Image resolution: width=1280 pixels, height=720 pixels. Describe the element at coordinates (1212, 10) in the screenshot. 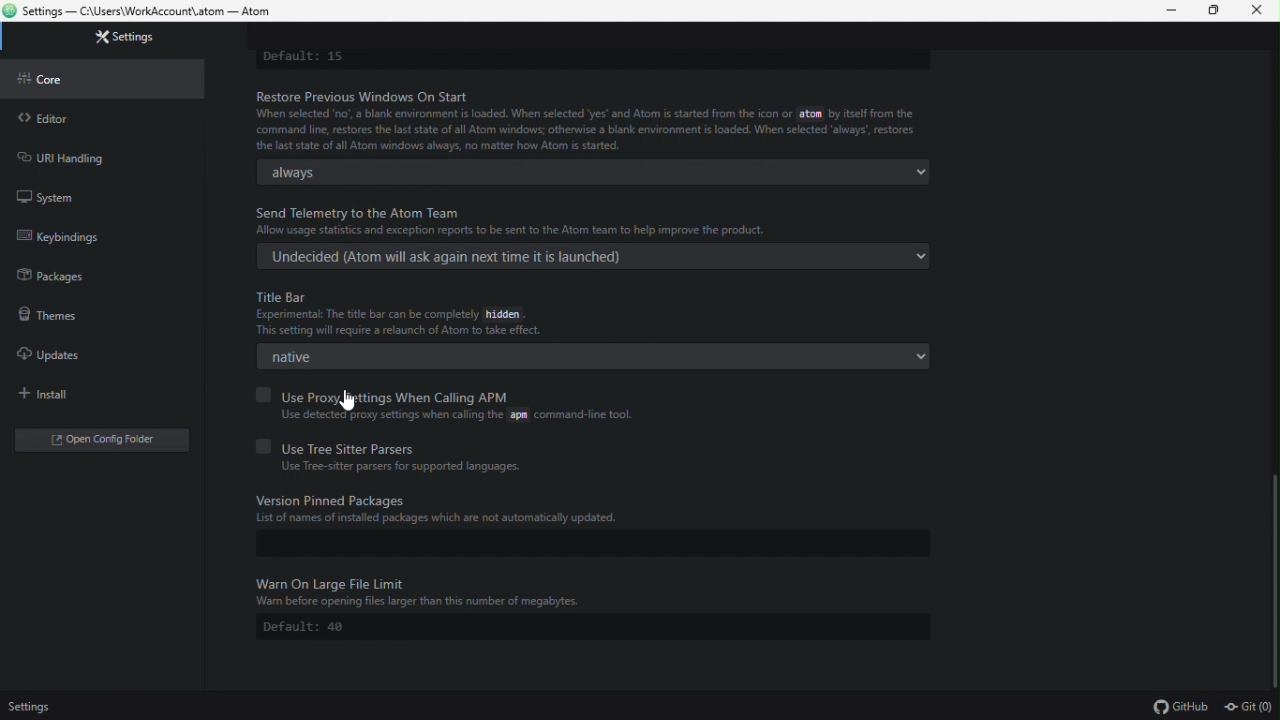

I see `restore` at that location.